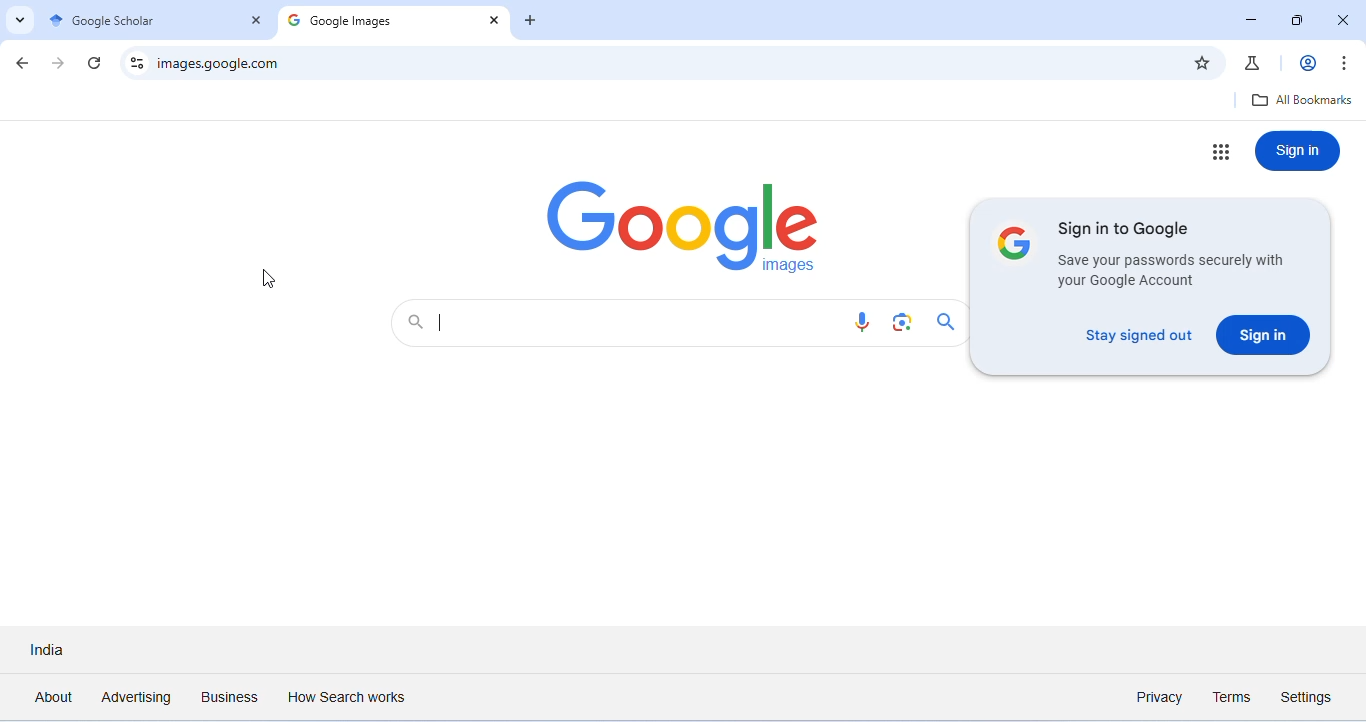 This screenshot has height=722, width=1366. Describe the element at coordinates (371, 22) in the screenshot. I see `Google images` at that location.